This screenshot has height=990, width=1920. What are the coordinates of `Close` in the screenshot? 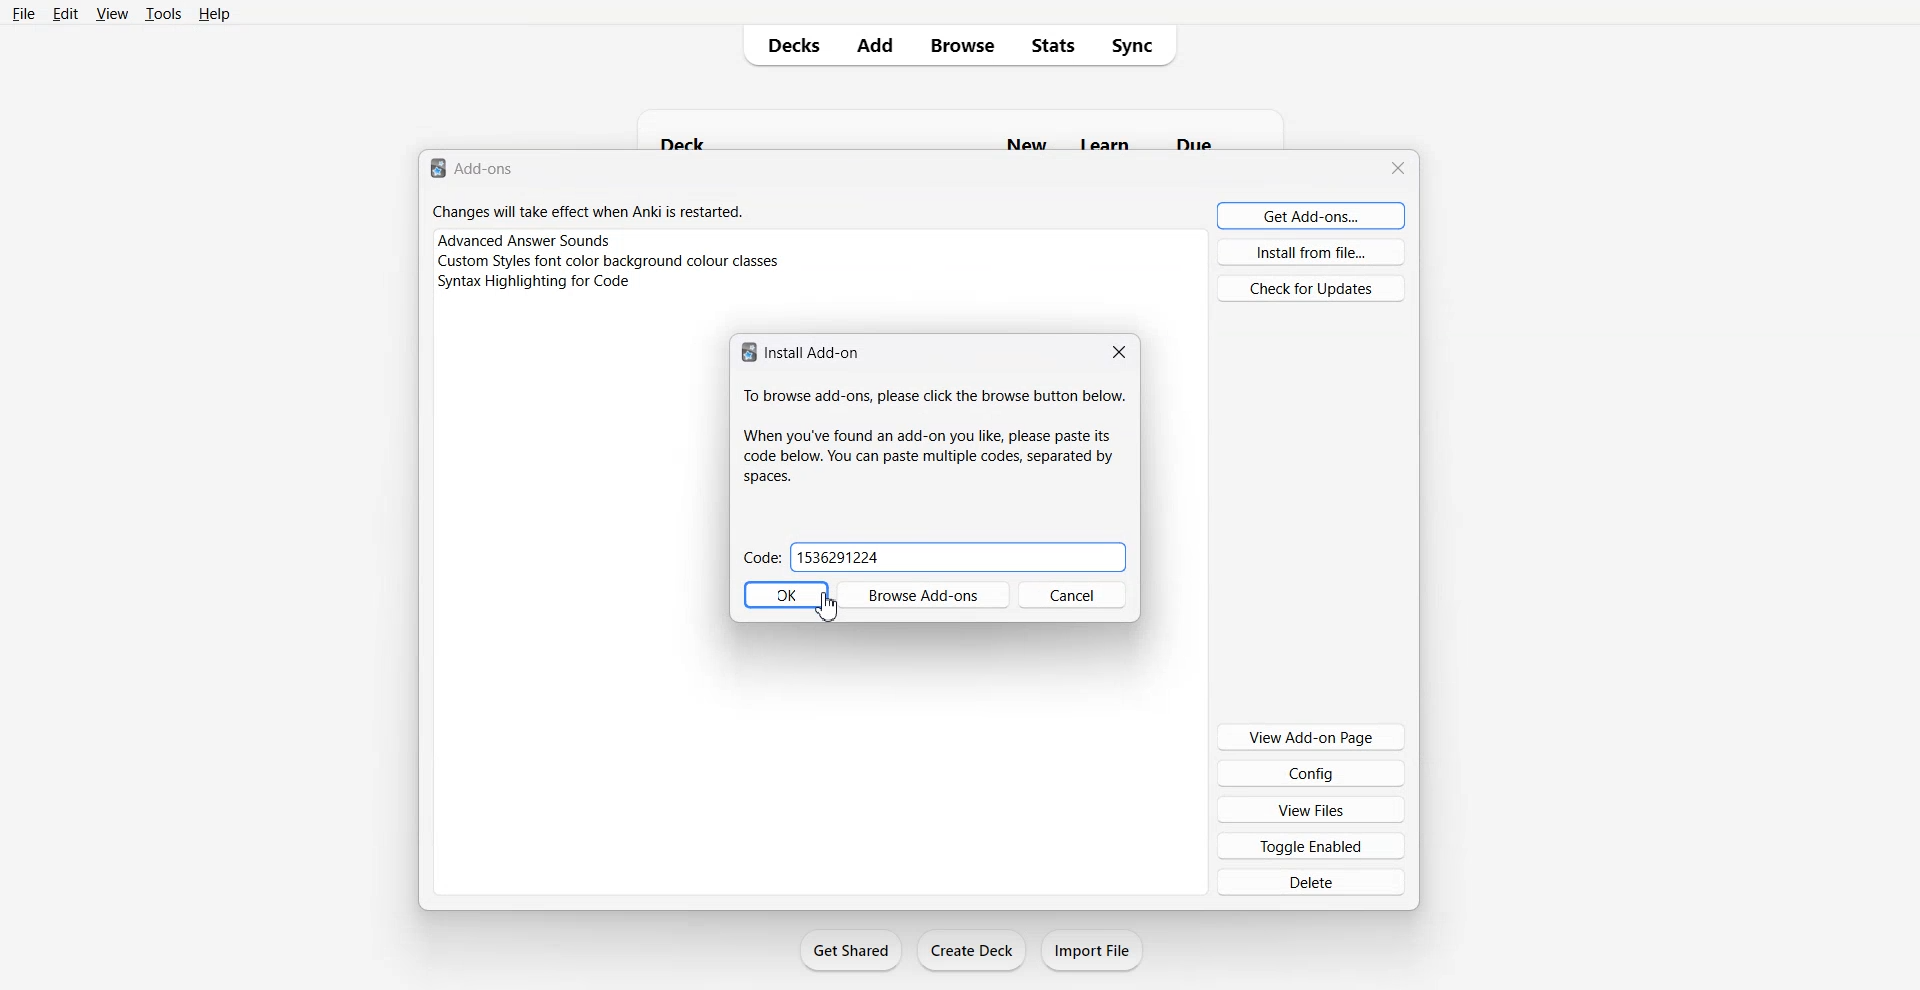 It's located at (1400, 168).